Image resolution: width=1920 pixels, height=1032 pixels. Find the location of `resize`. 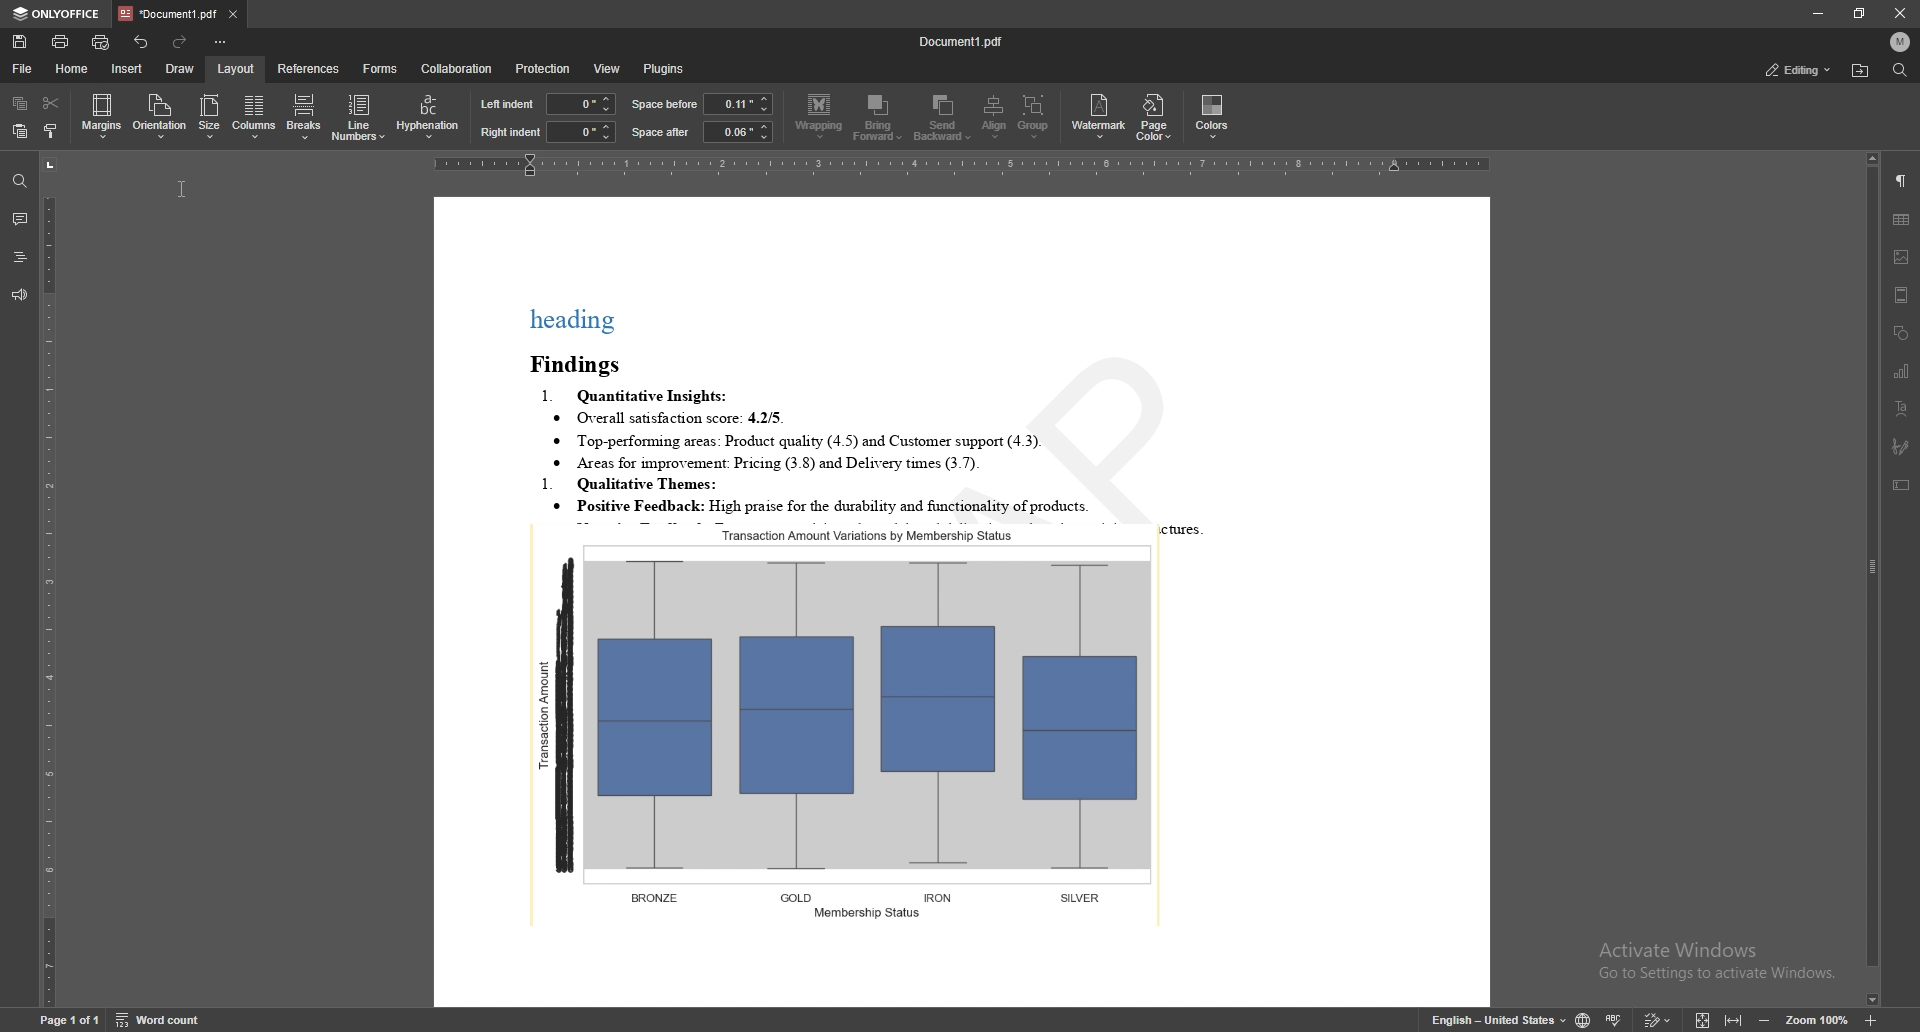

resize is located at coordinates (1859, 14).